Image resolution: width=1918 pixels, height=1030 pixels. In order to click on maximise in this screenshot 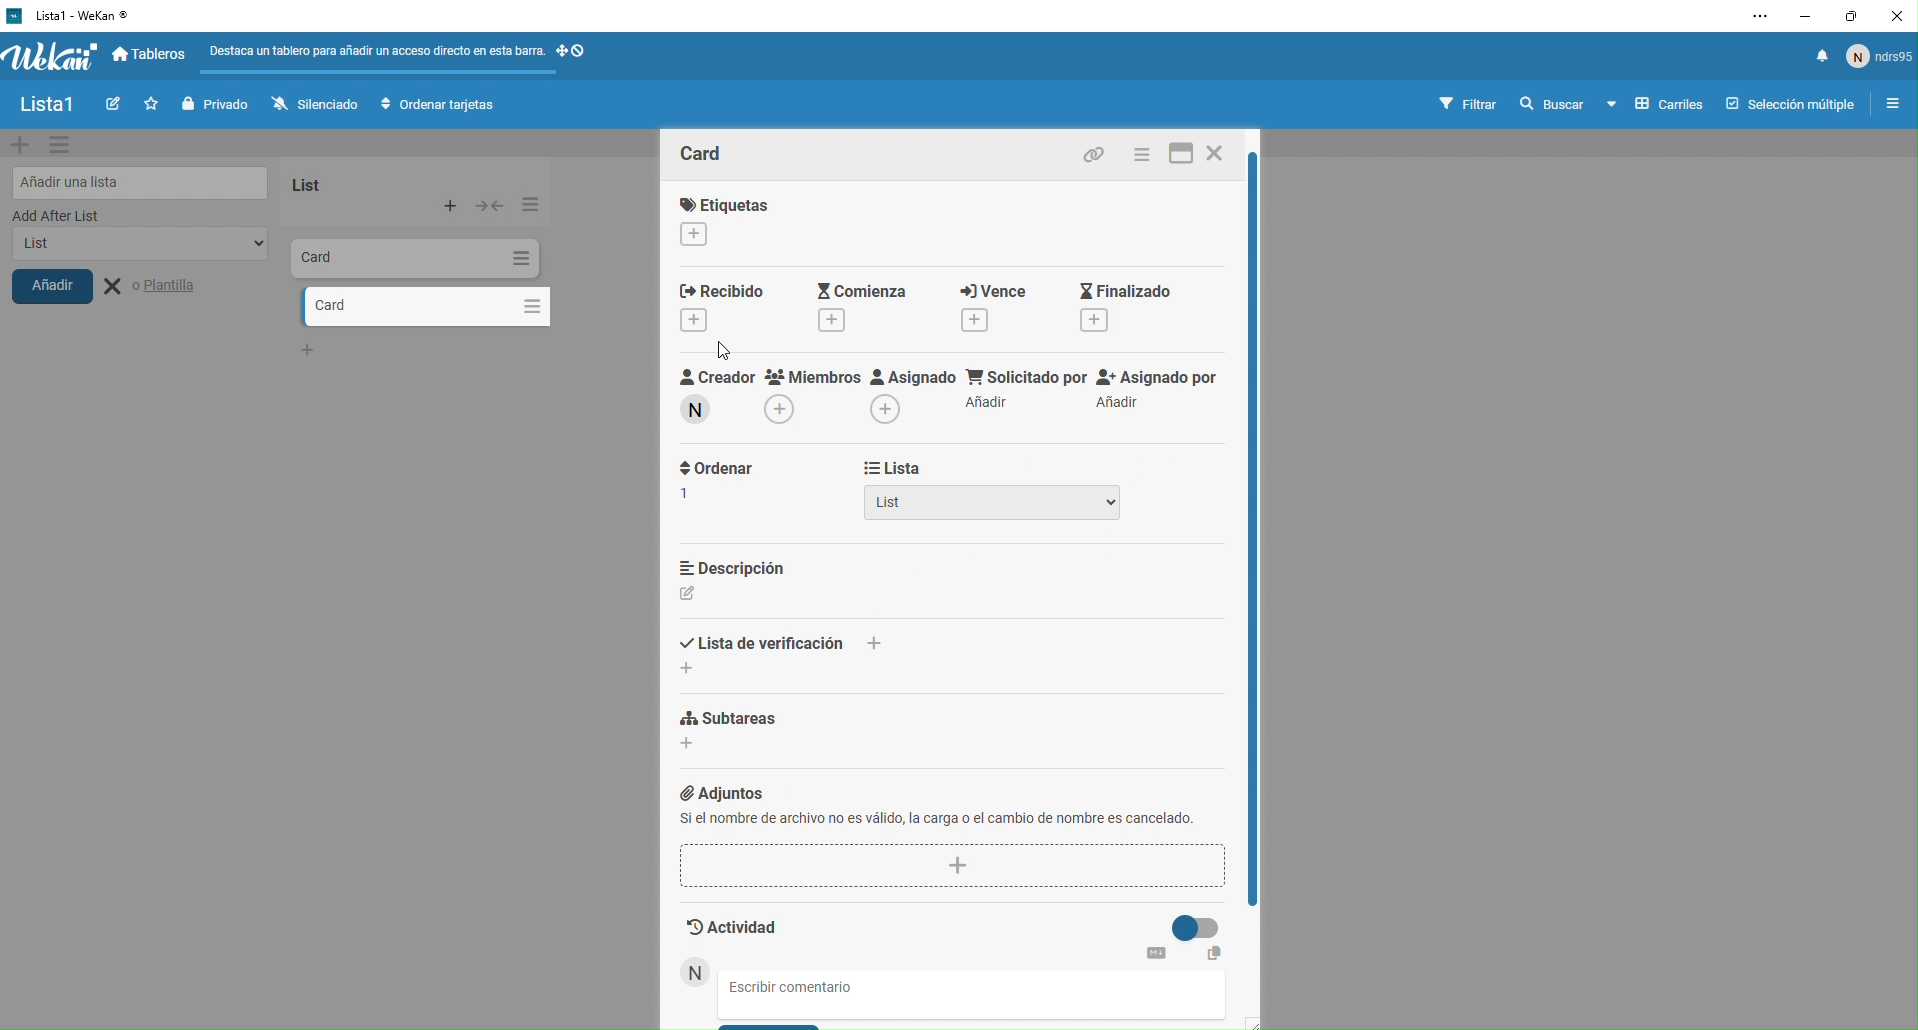, I will do `click(1853, 15)`.